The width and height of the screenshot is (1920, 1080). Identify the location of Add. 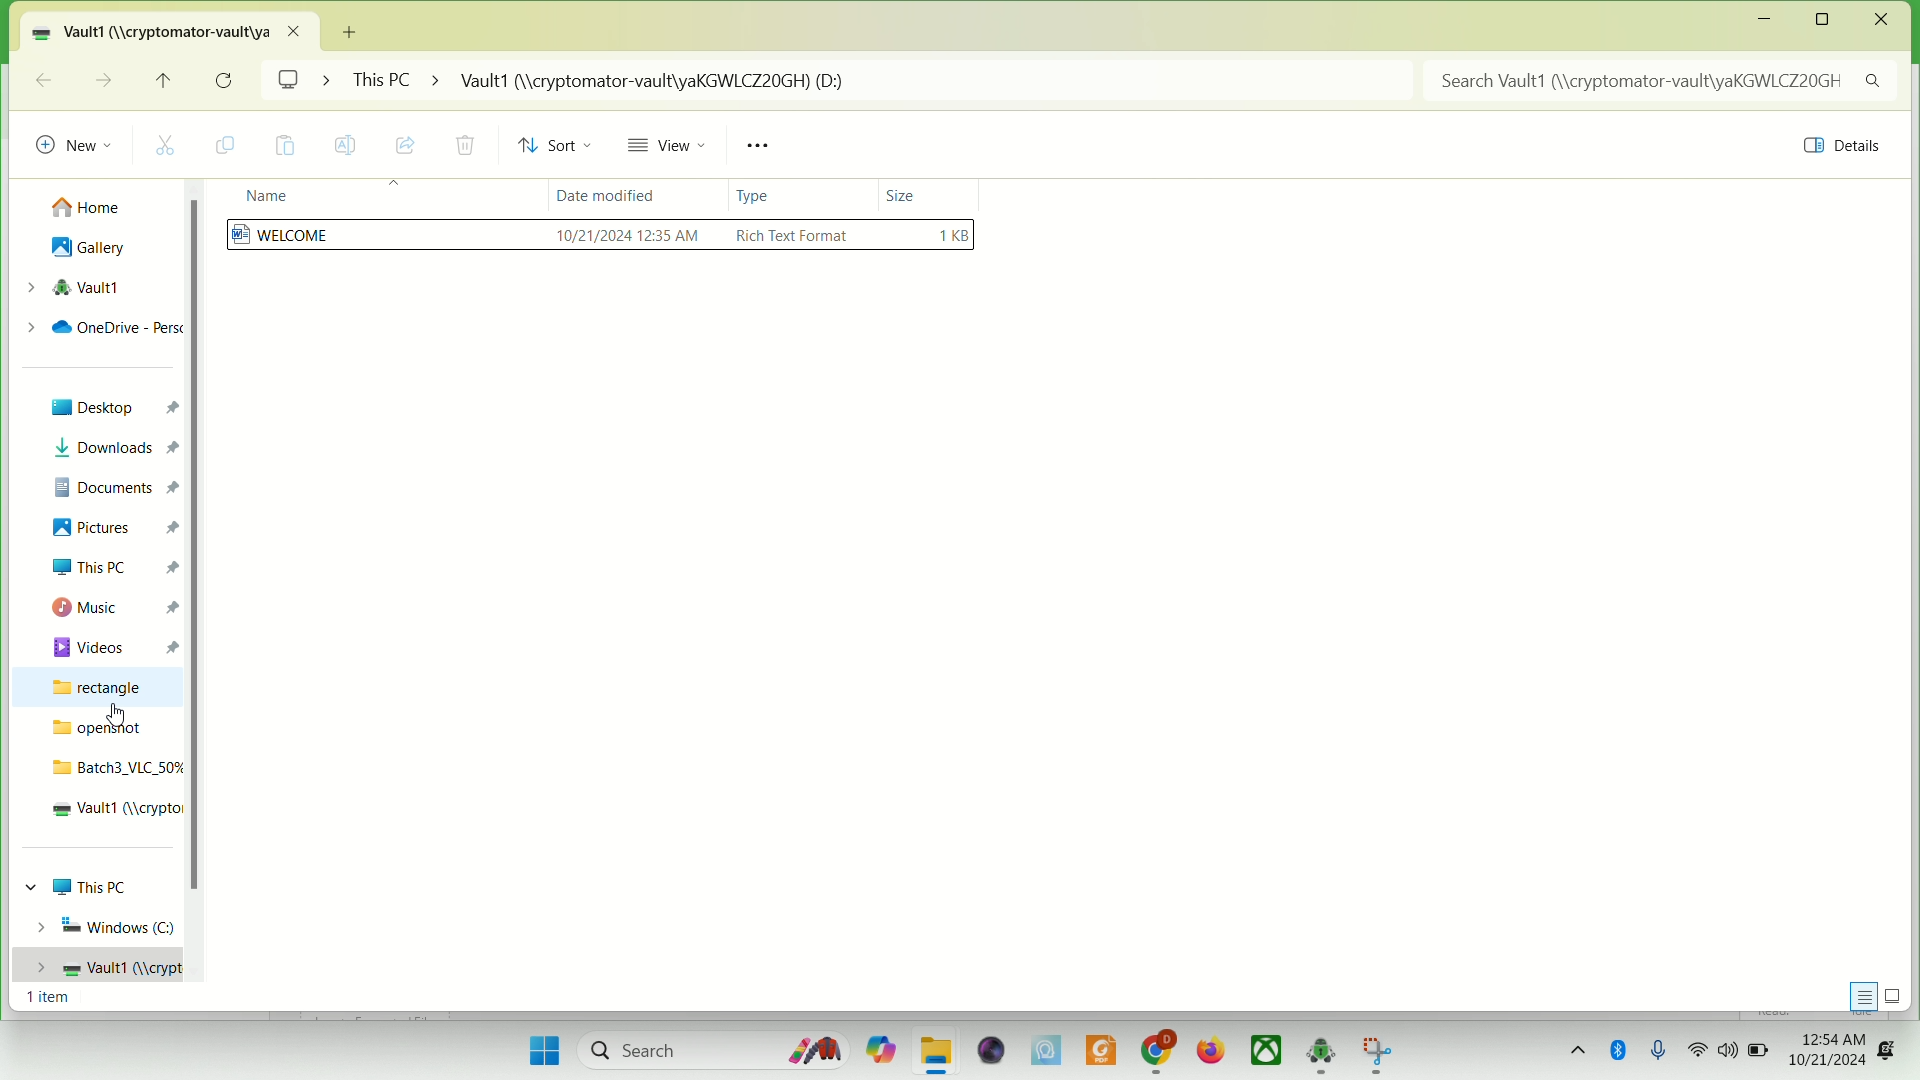
(358, 29).